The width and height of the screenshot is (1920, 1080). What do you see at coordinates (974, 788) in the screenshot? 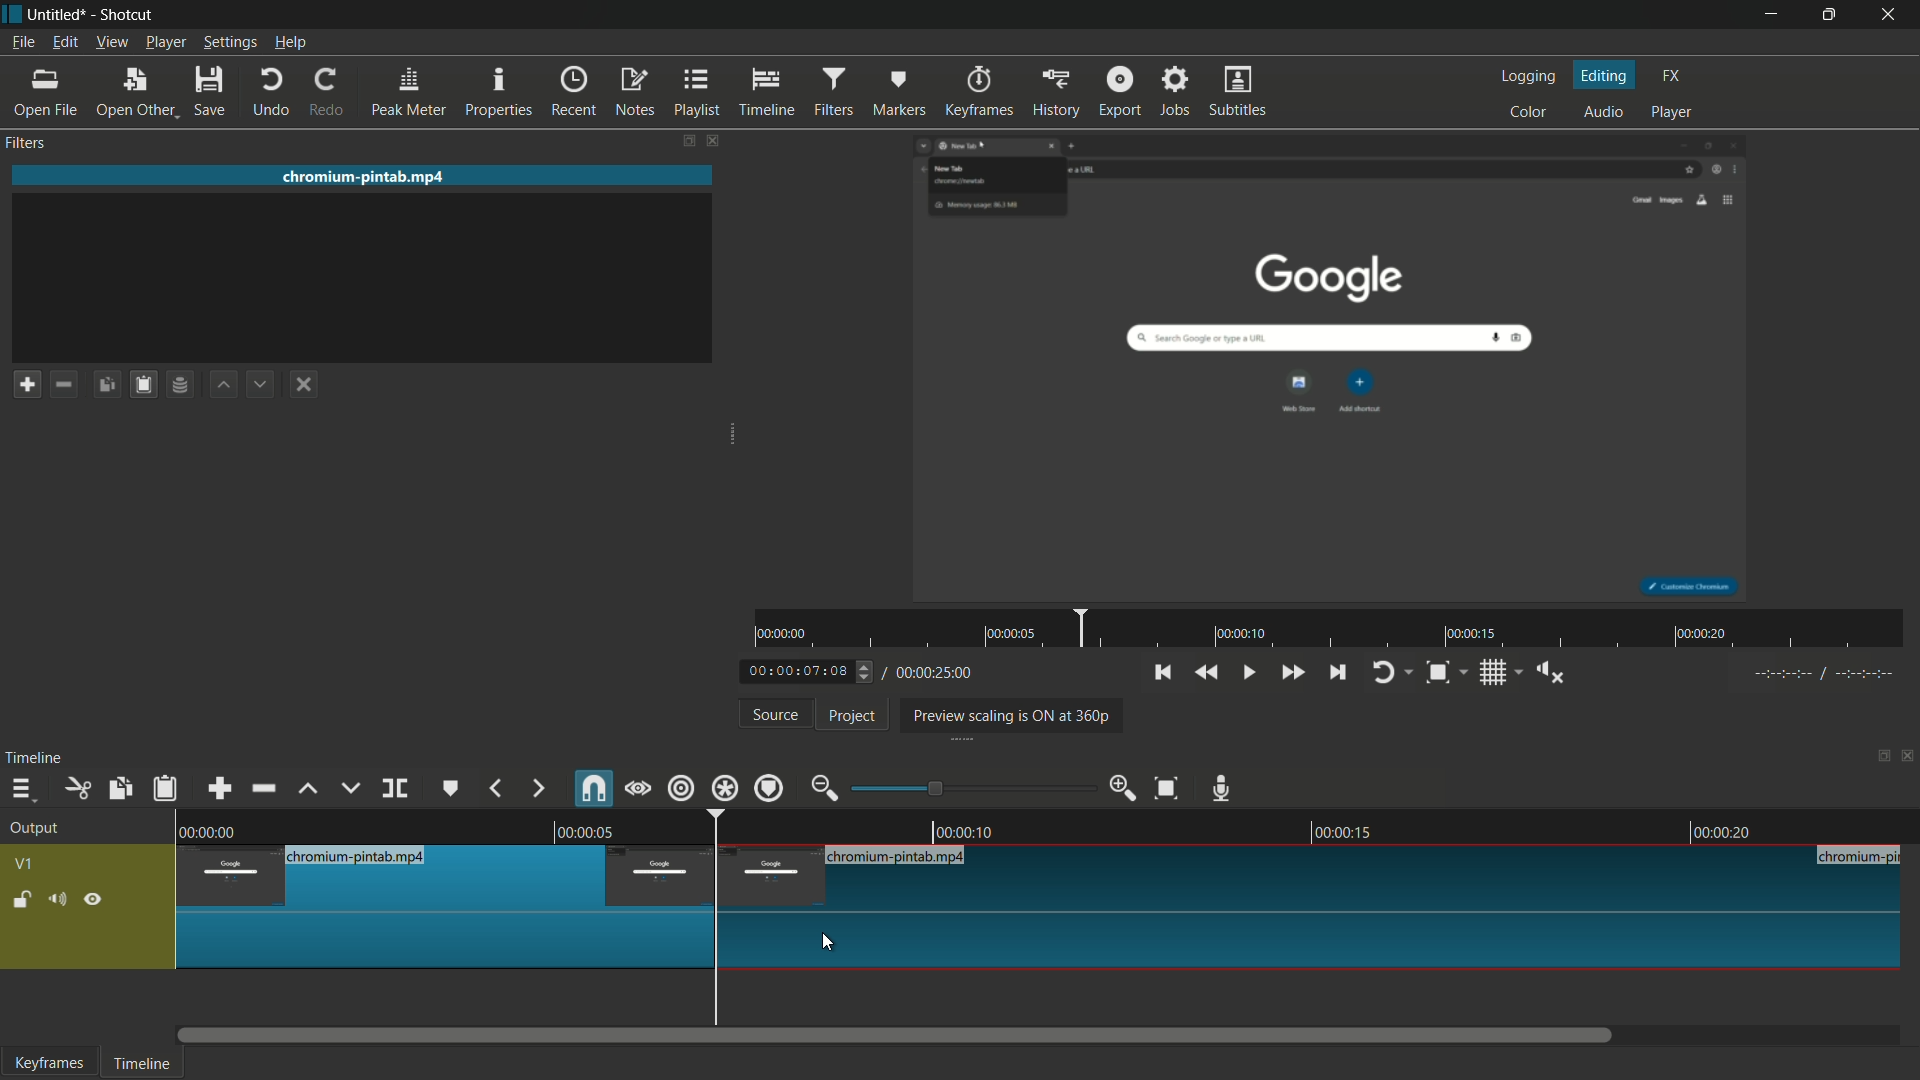
I see `adjustment bar` at bounding box center [974, 788].